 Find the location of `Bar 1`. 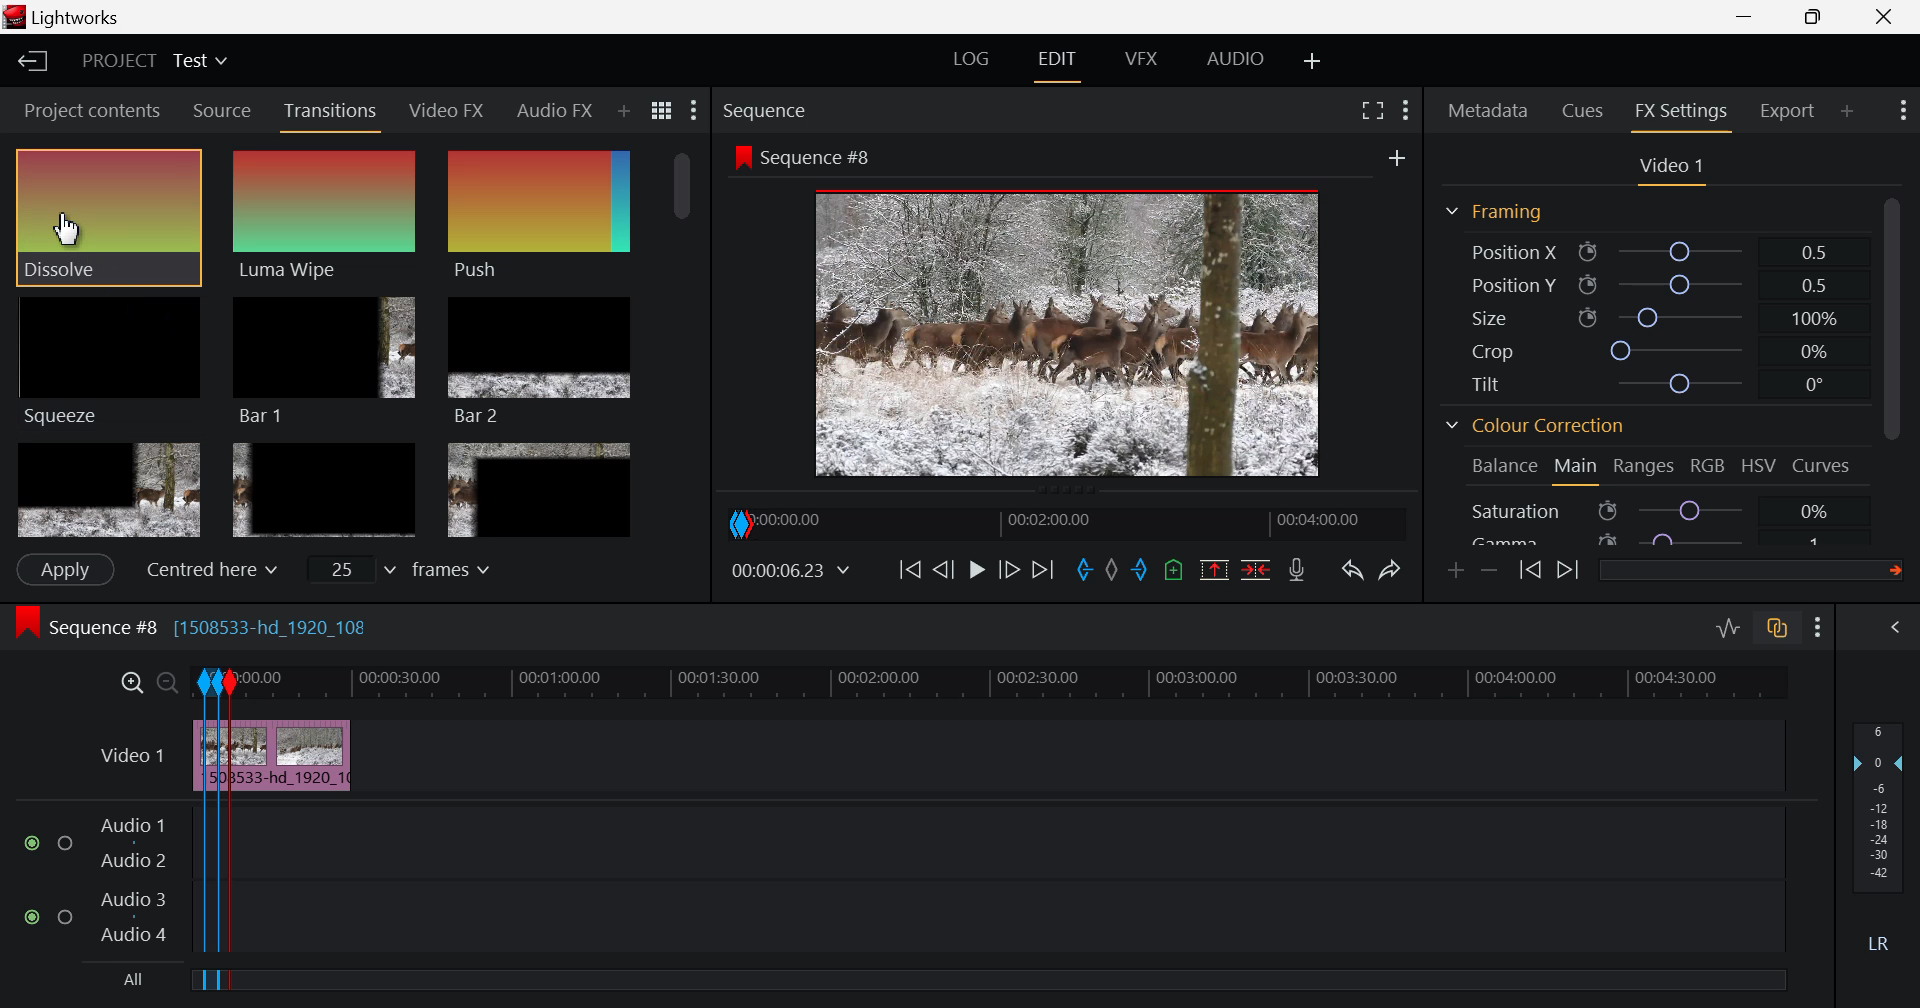

Bar 1 is located at coordinates (324, 362).